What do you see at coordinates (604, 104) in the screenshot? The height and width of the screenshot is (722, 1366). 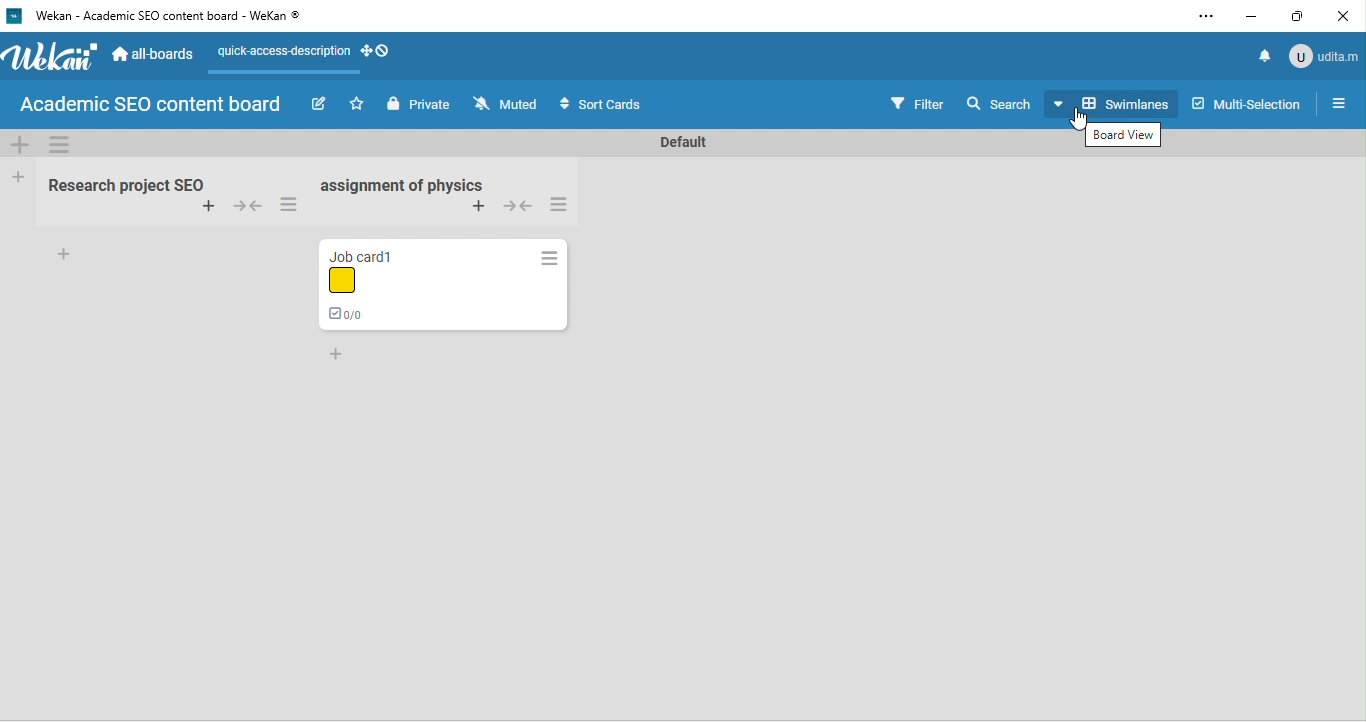 I see `sort cards` at bounding box center [604, 104].